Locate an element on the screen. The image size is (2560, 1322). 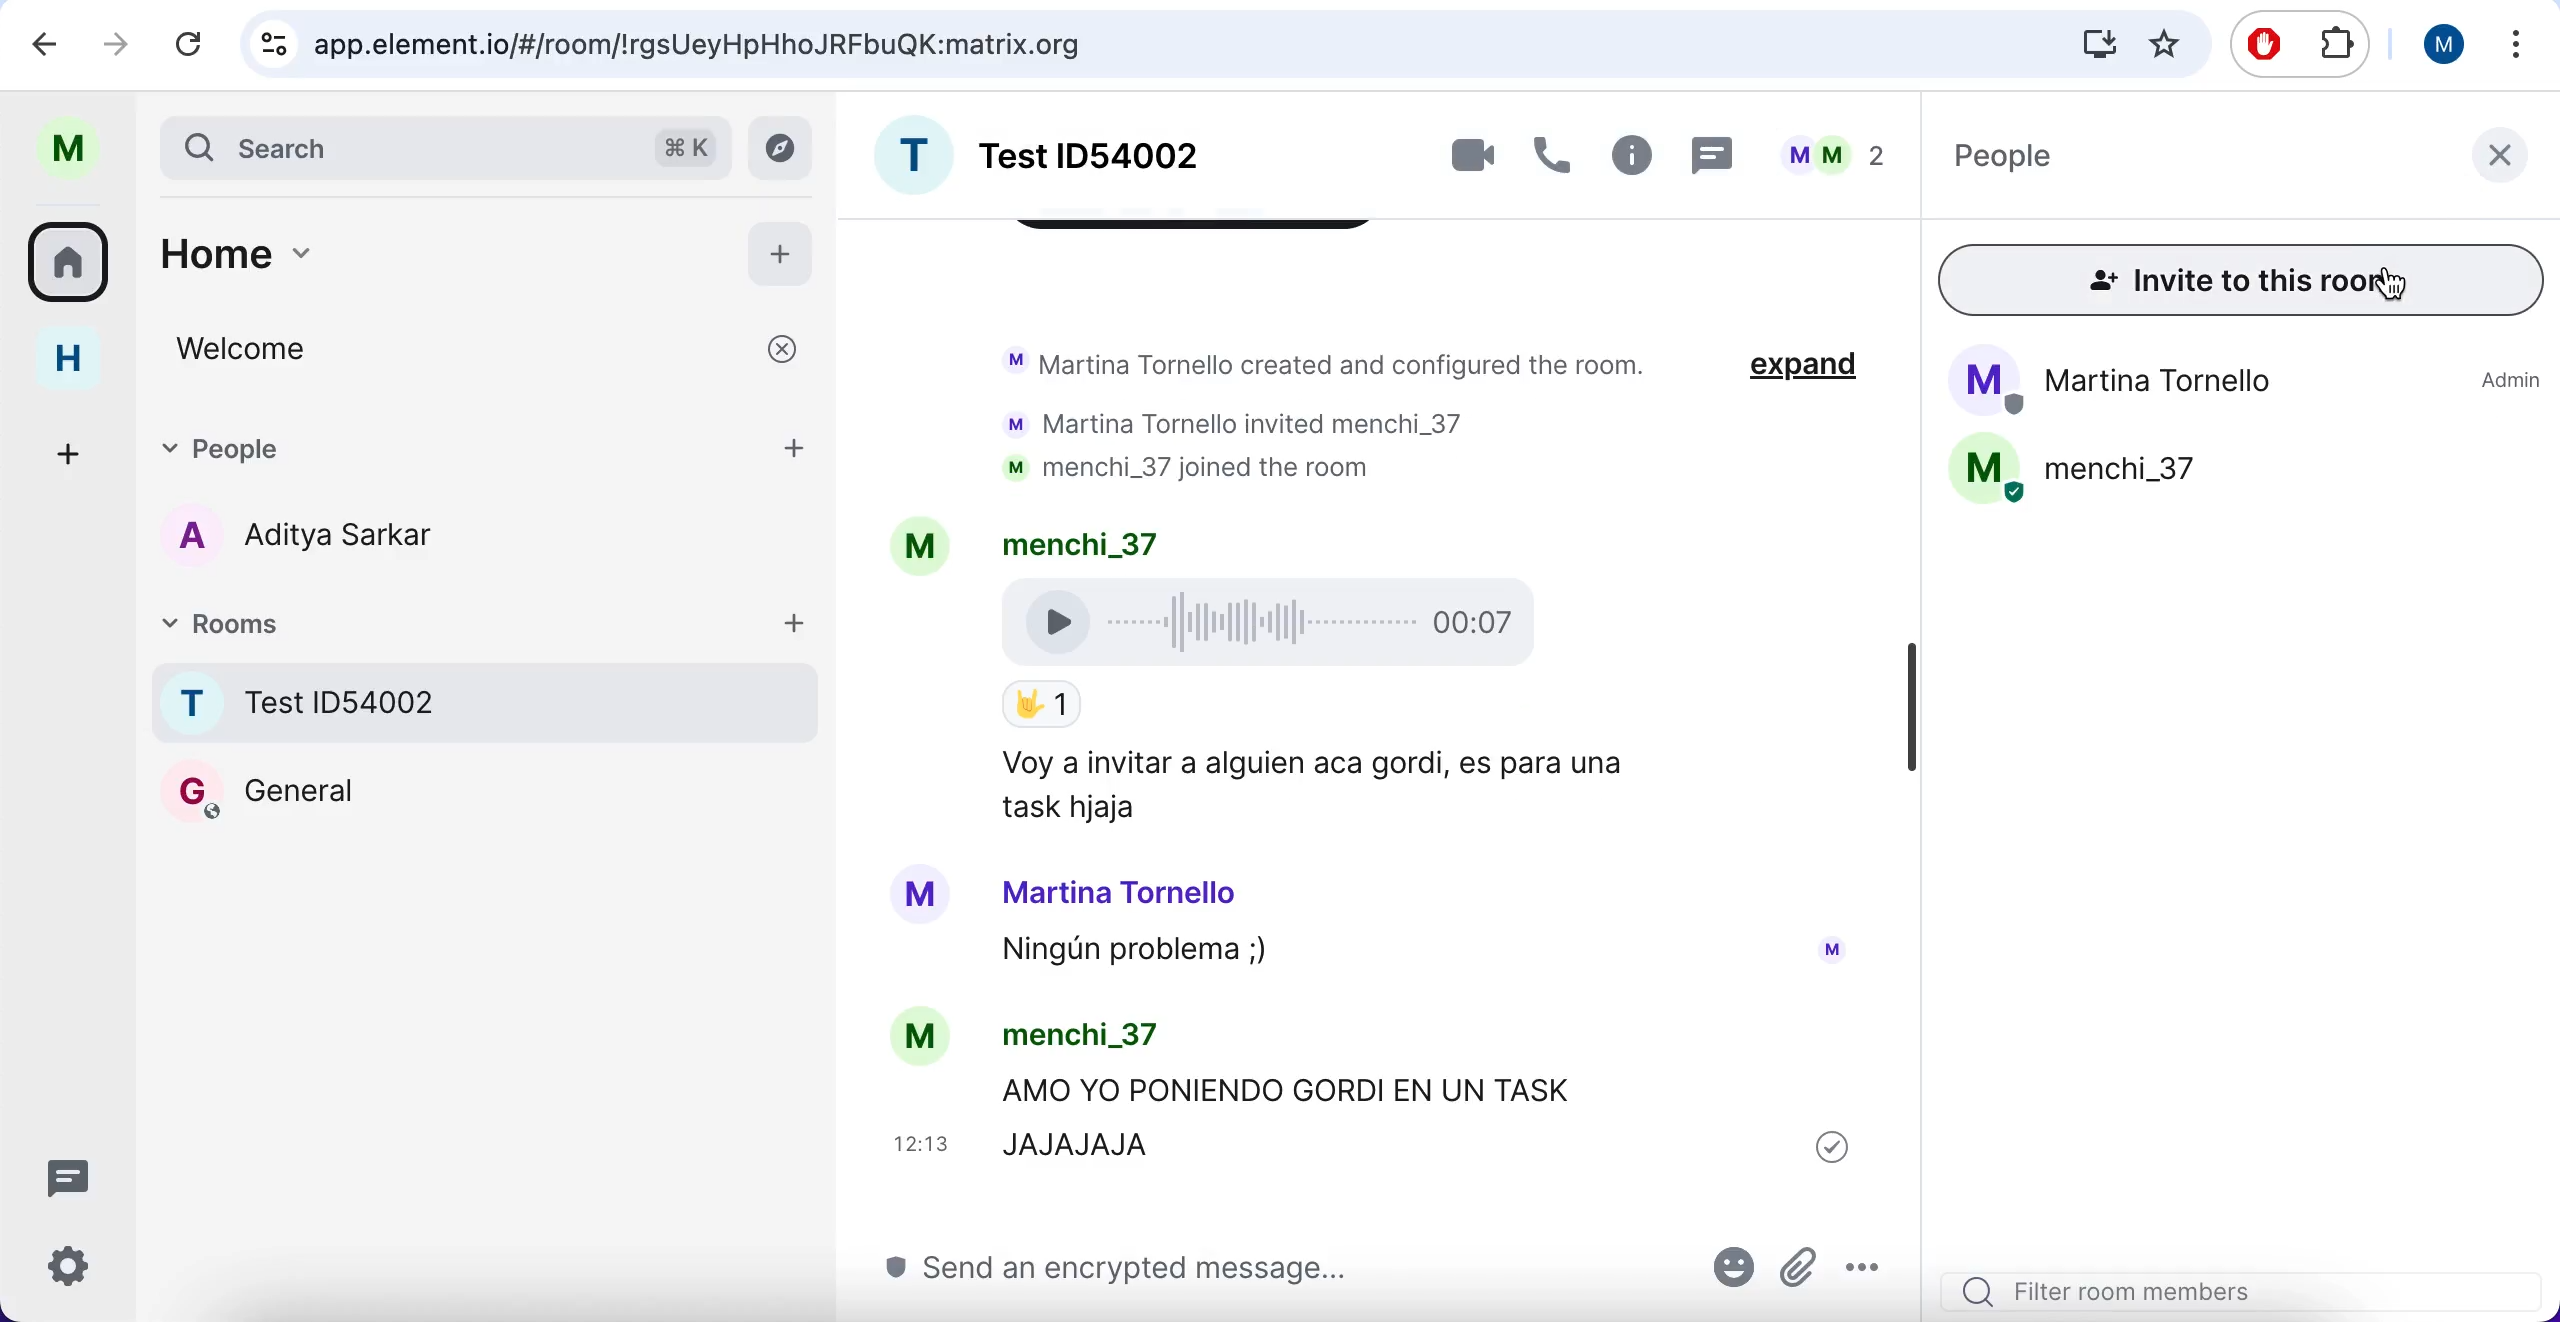
people is located at coordinates (2179, 165).